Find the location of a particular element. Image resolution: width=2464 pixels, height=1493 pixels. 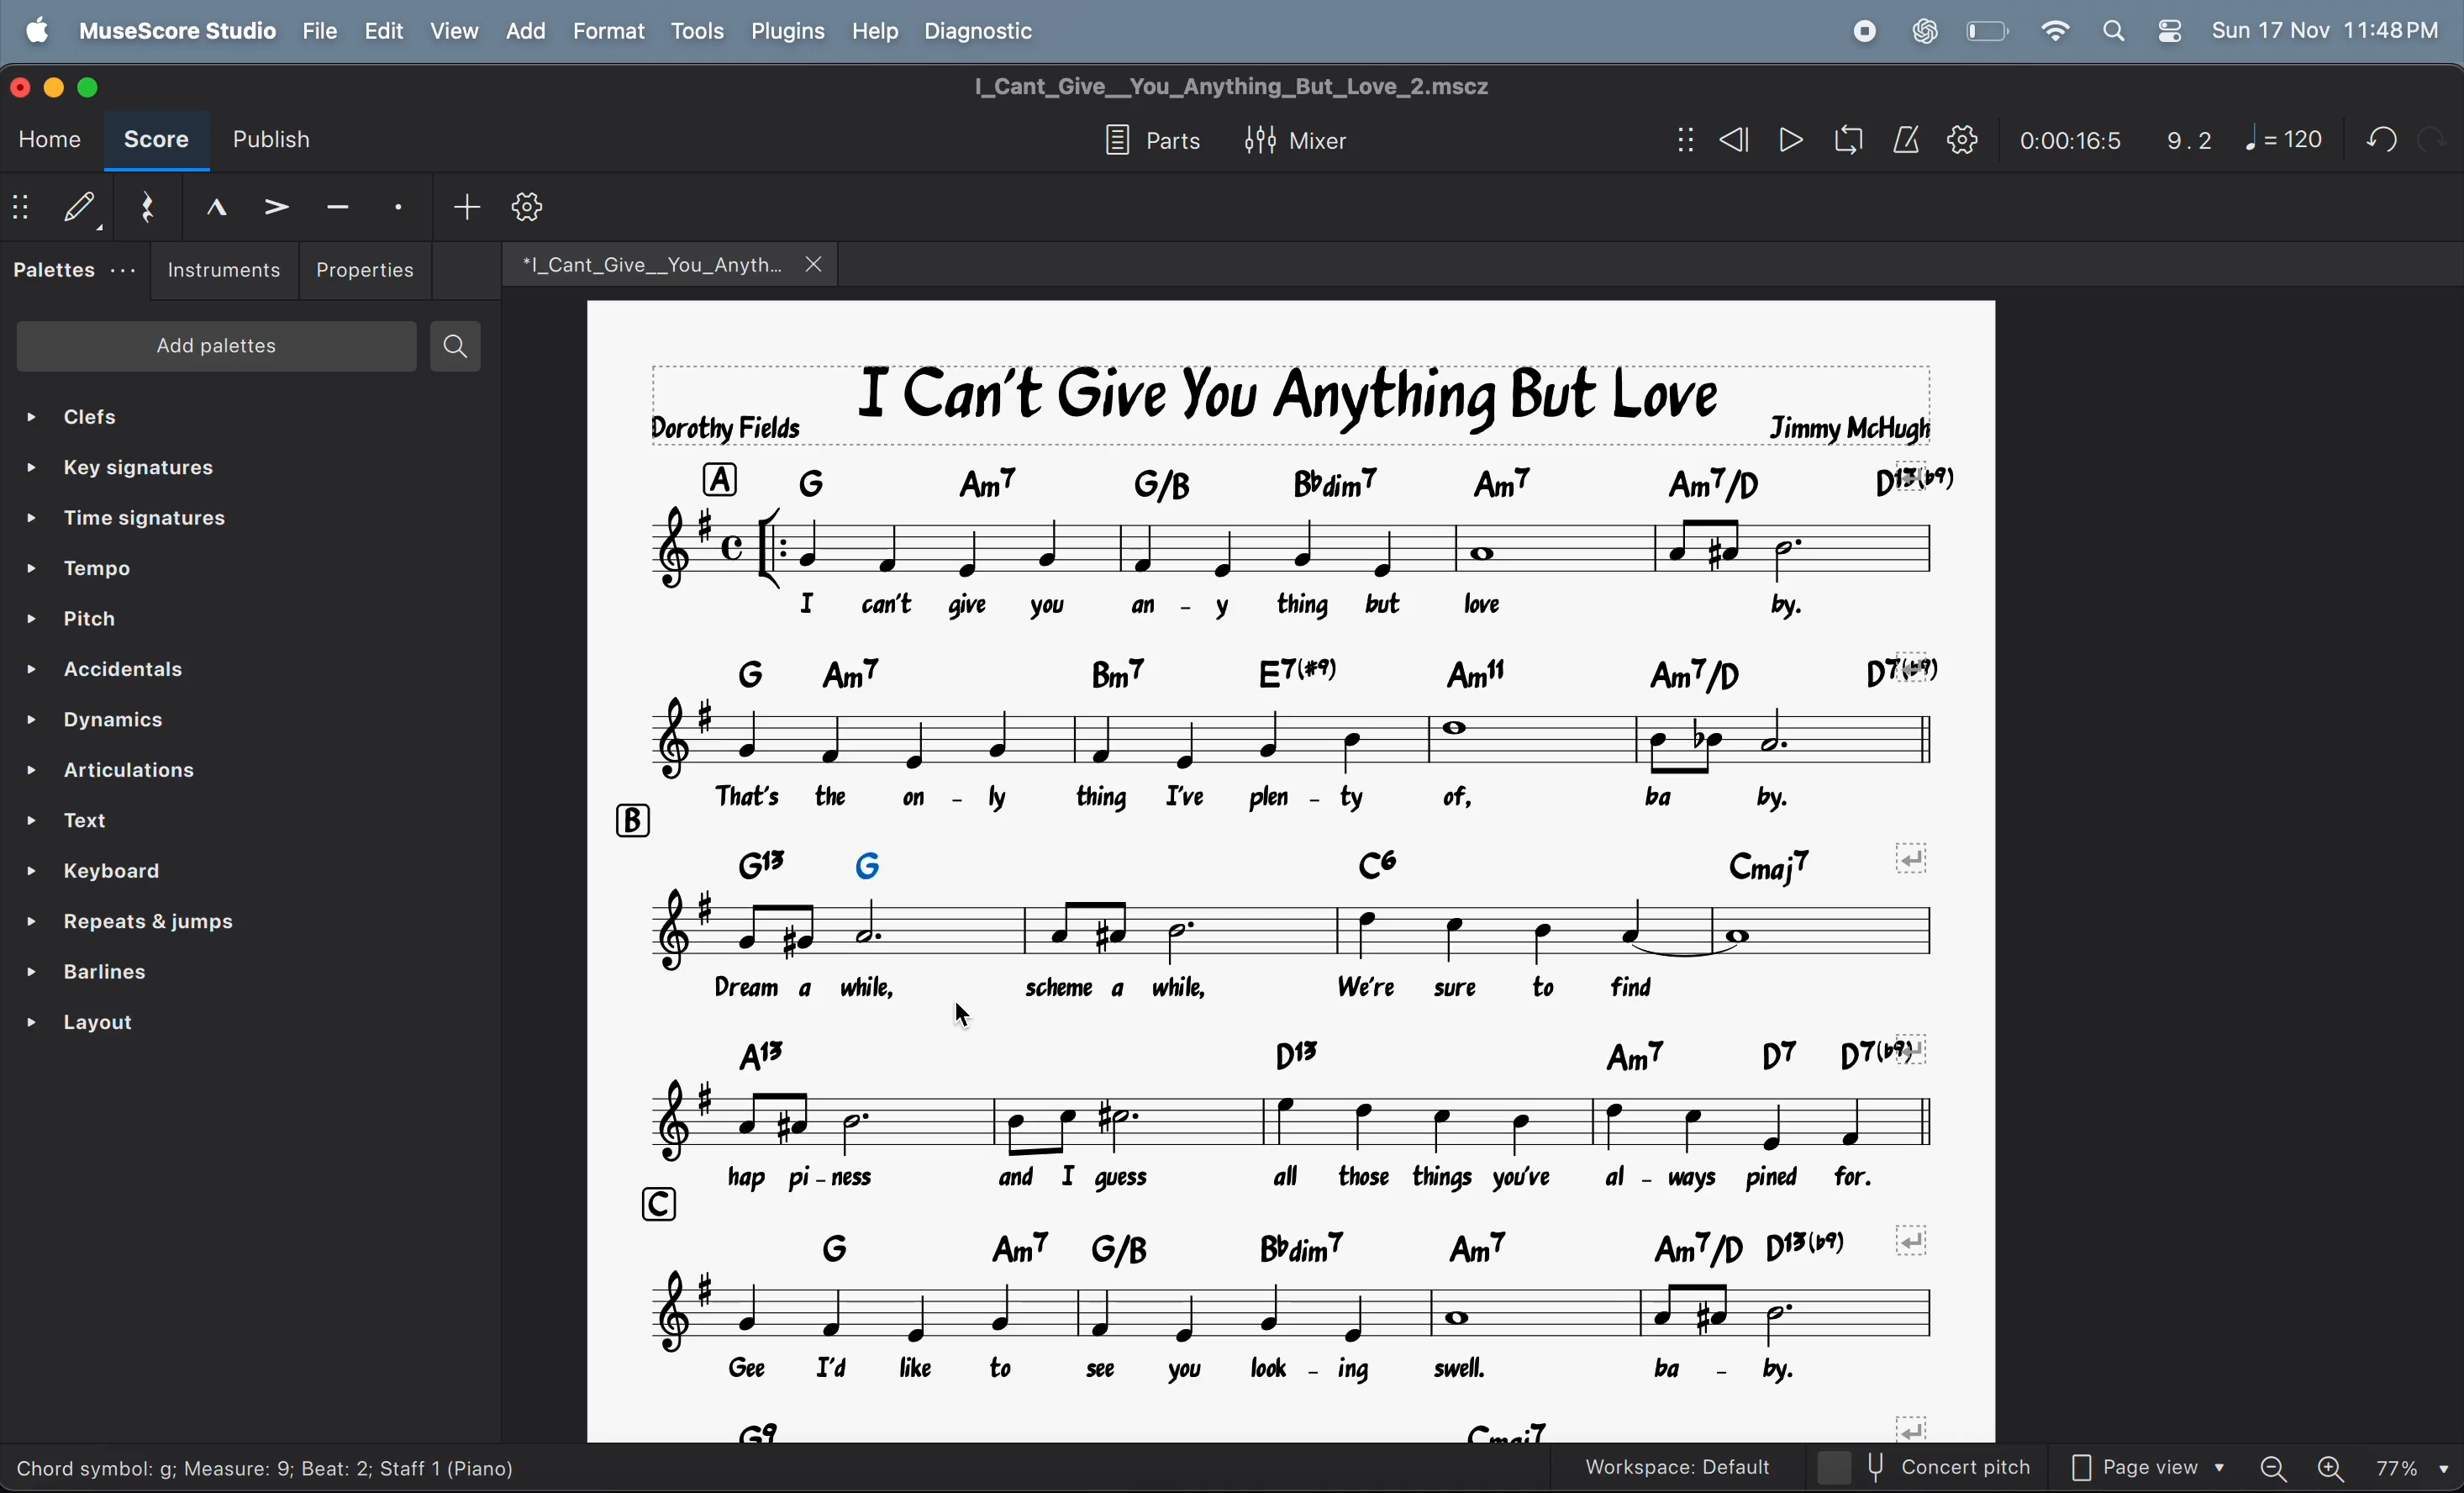

add palettes is located at coordinates (213, 347).